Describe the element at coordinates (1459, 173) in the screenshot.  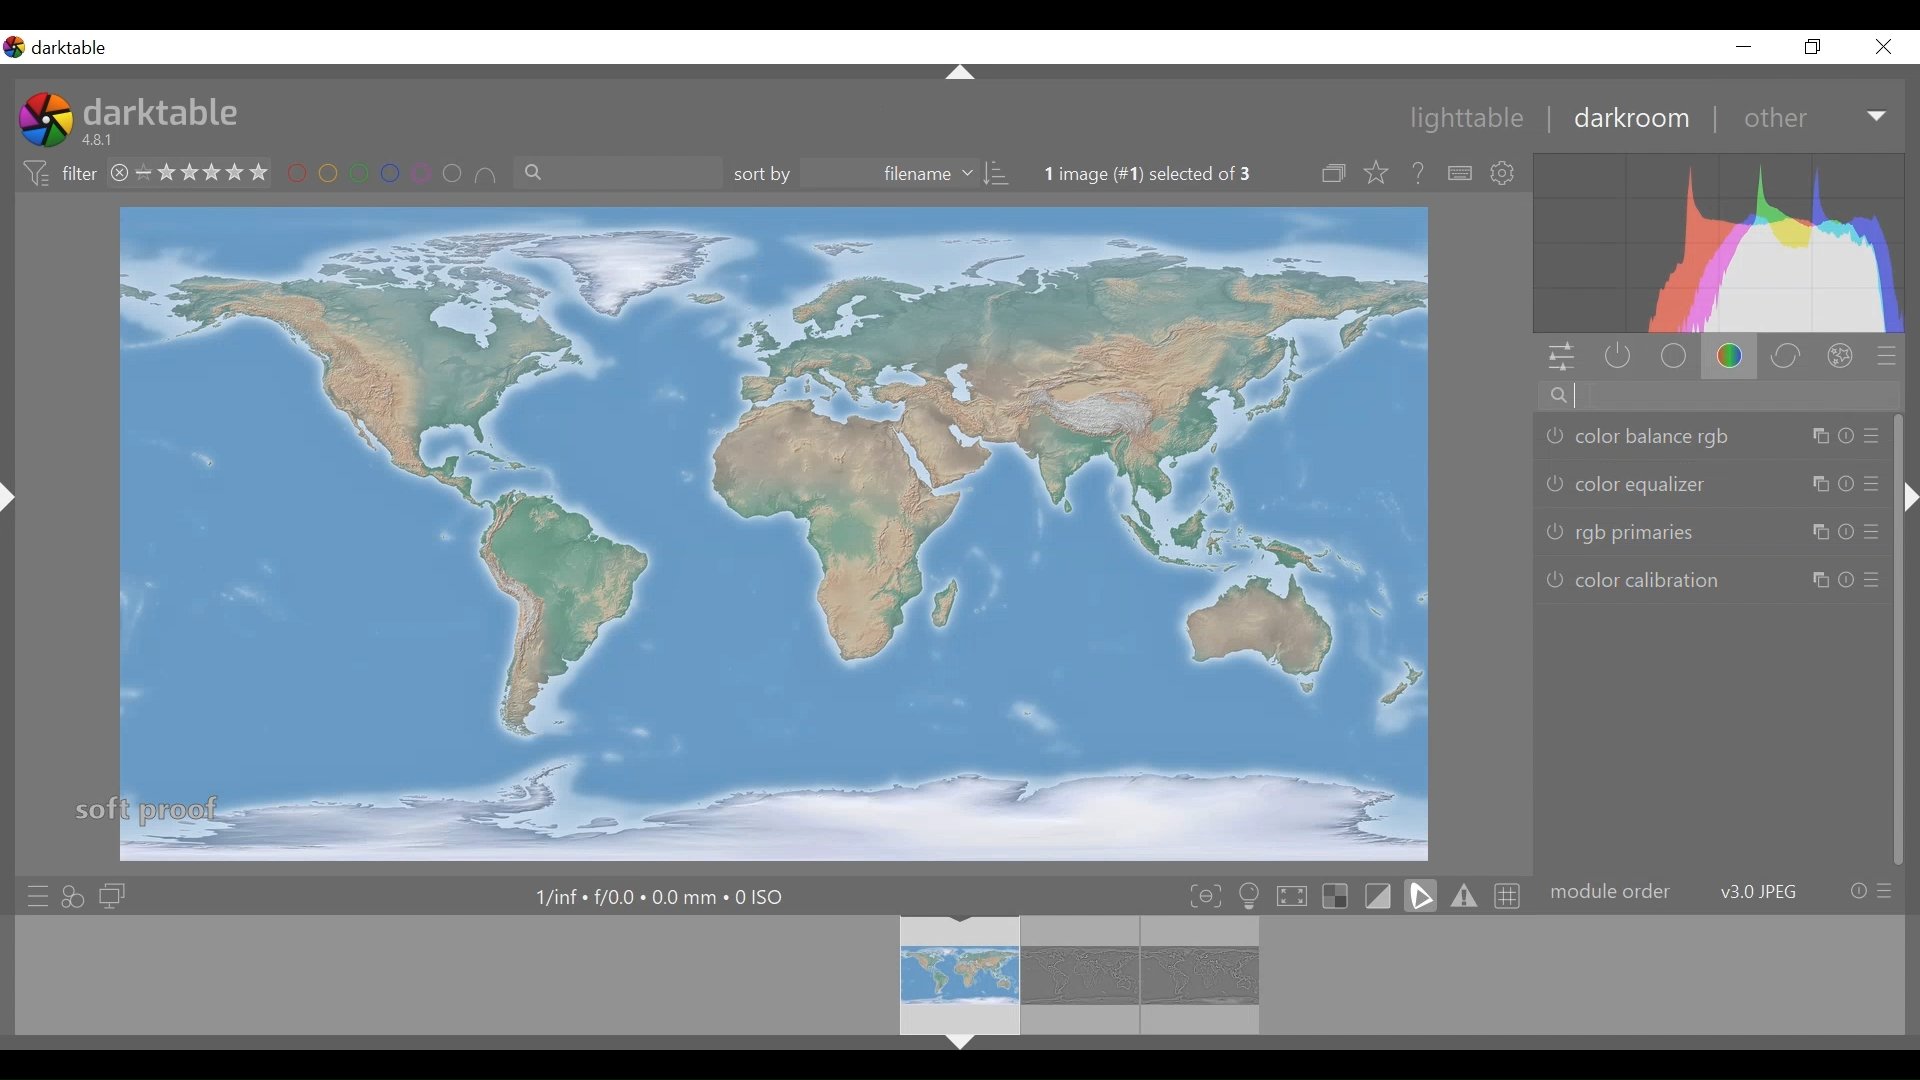
I see `define shortcut` at that location.